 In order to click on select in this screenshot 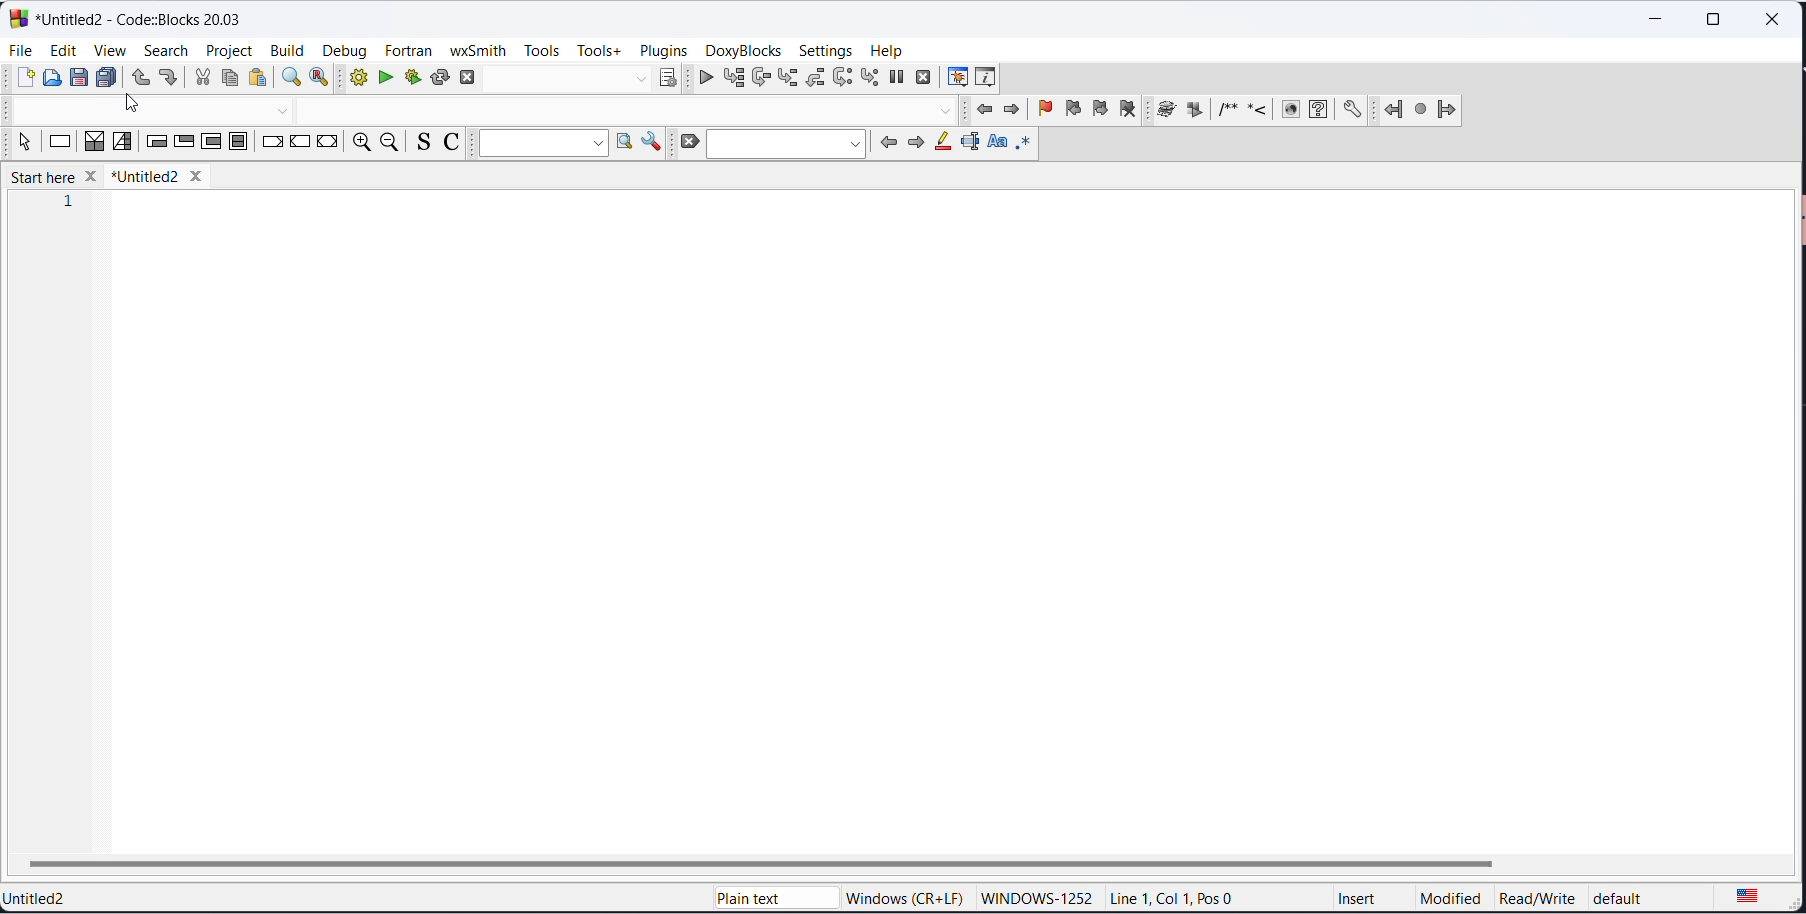, I will do `click(23, 142)`.